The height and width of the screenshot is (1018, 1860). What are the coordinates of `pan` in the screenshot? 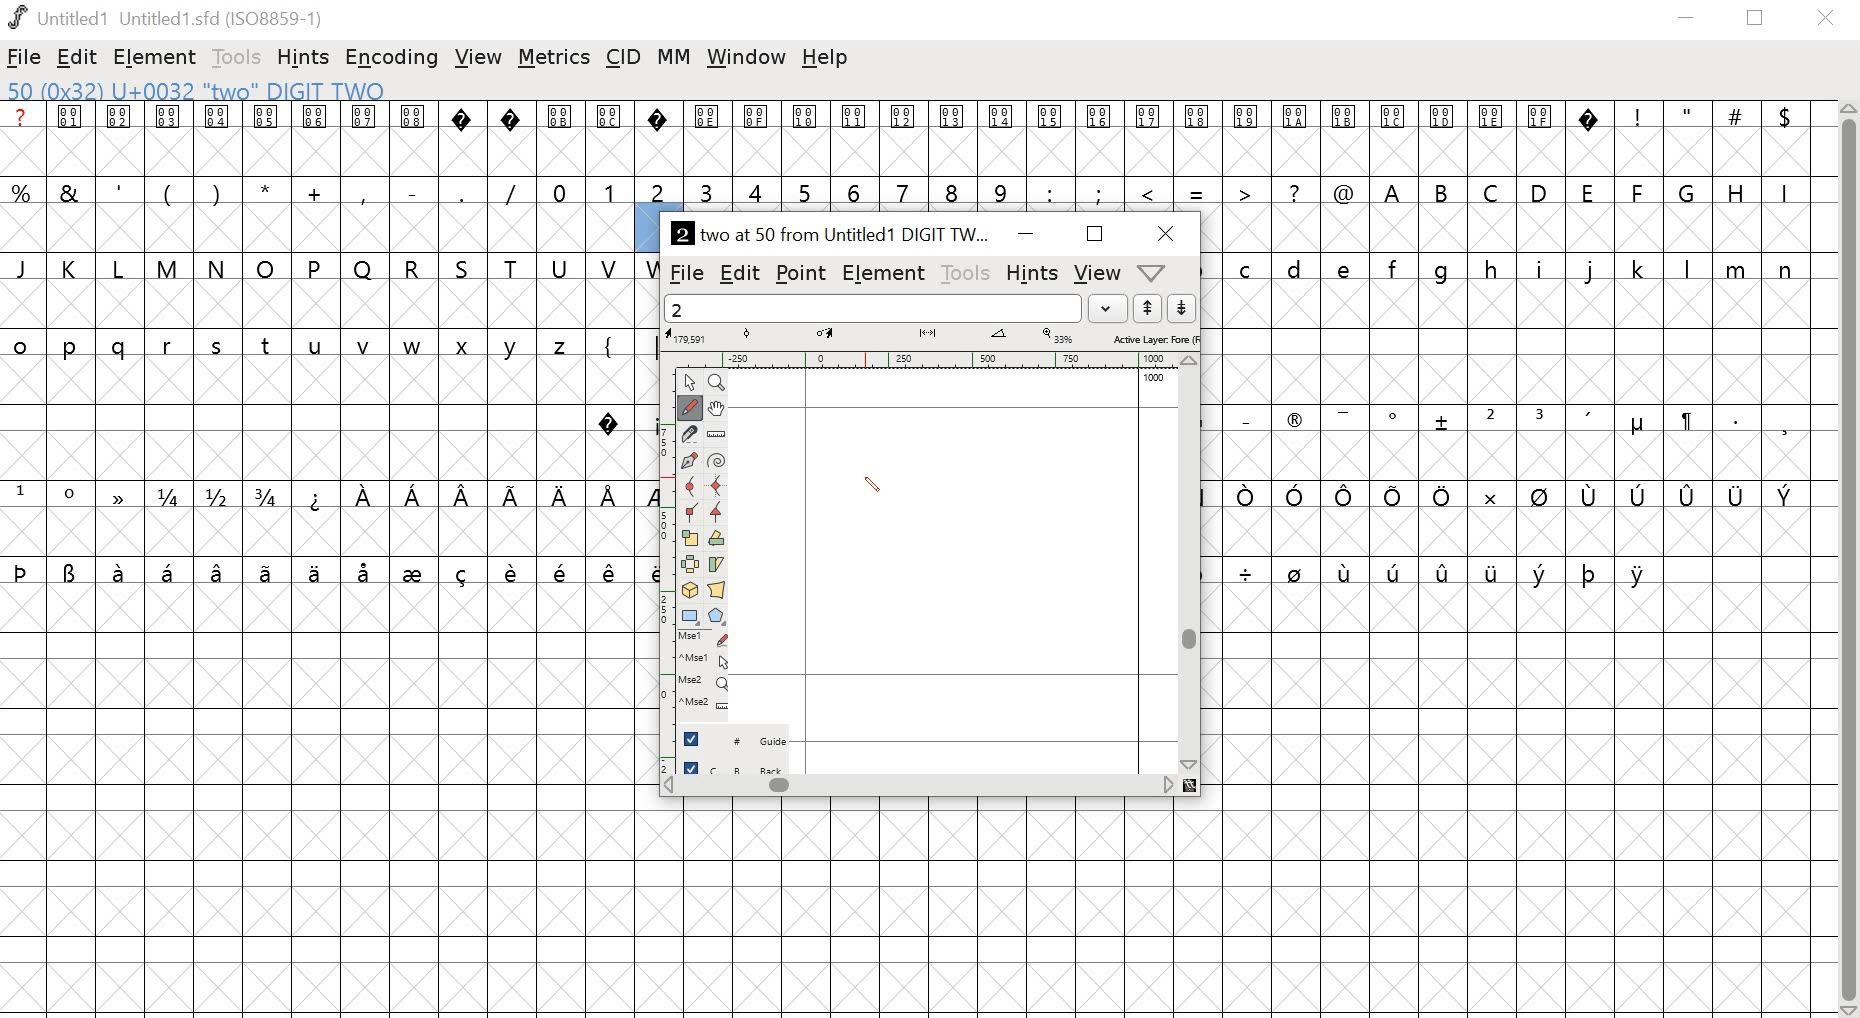 It's located at (715, 410).